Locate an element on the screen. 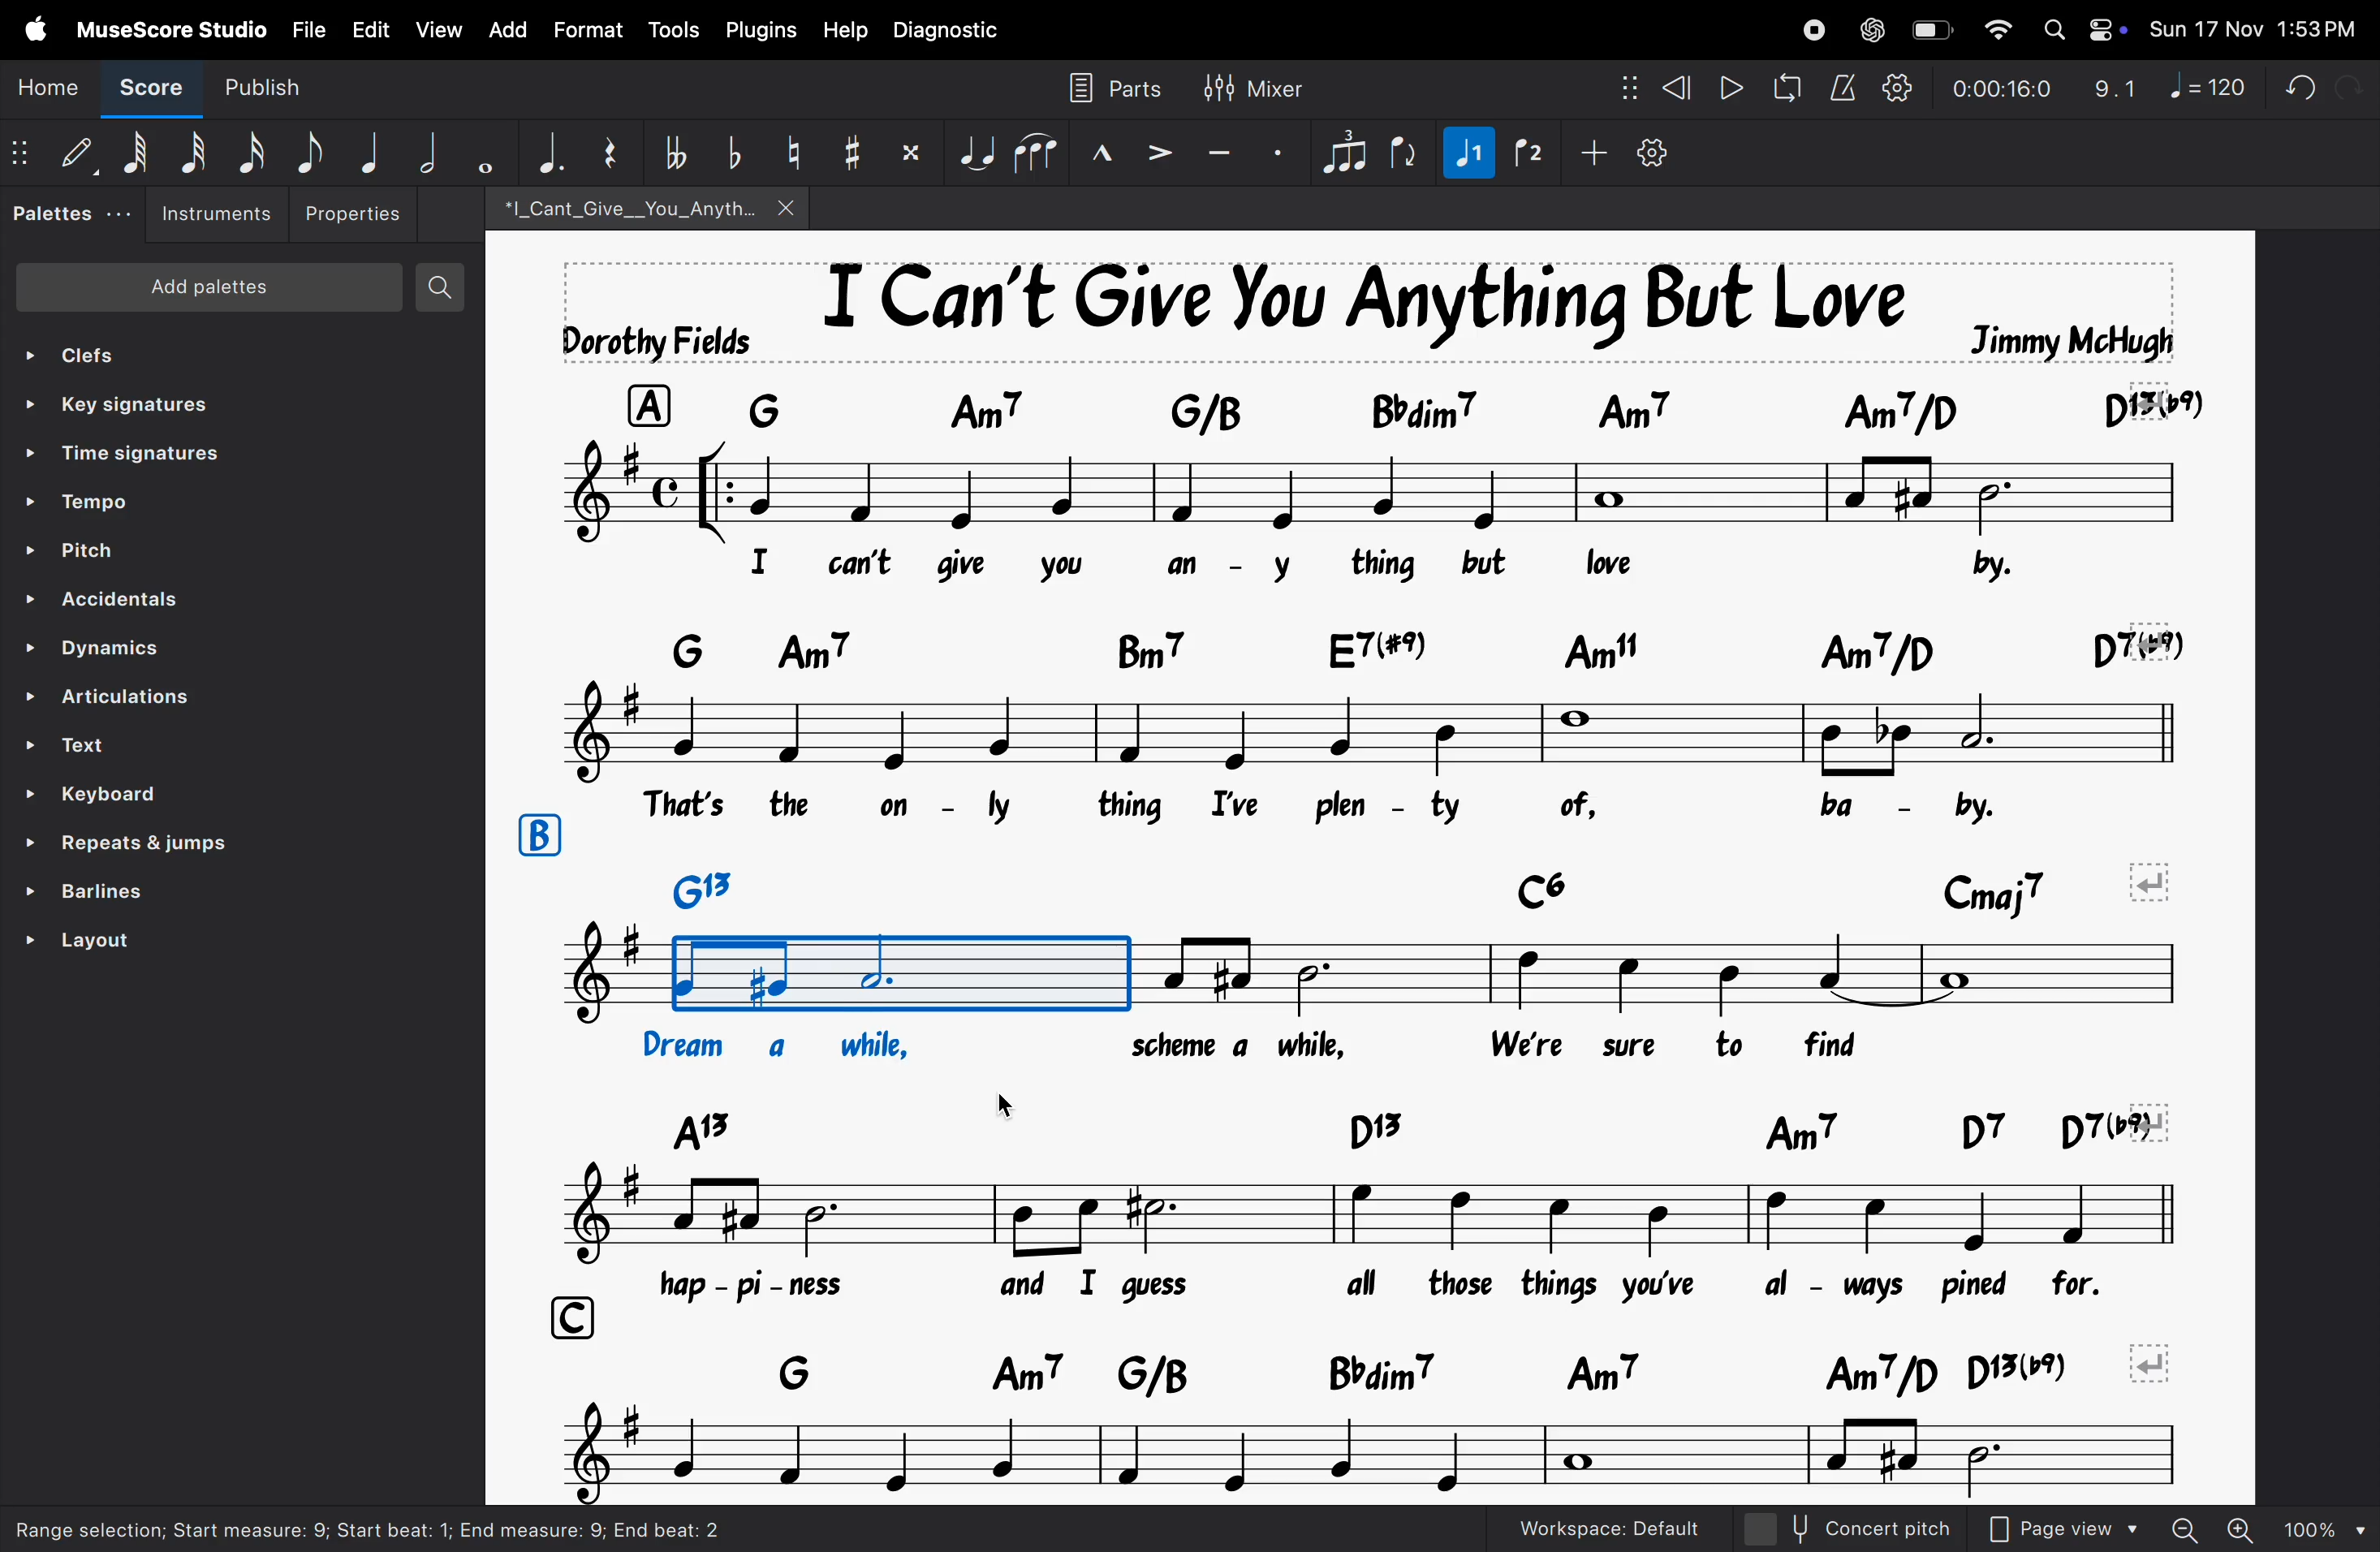 The image size is (2380, 1552). keyboard notes is located at coordinates (1297, 649).